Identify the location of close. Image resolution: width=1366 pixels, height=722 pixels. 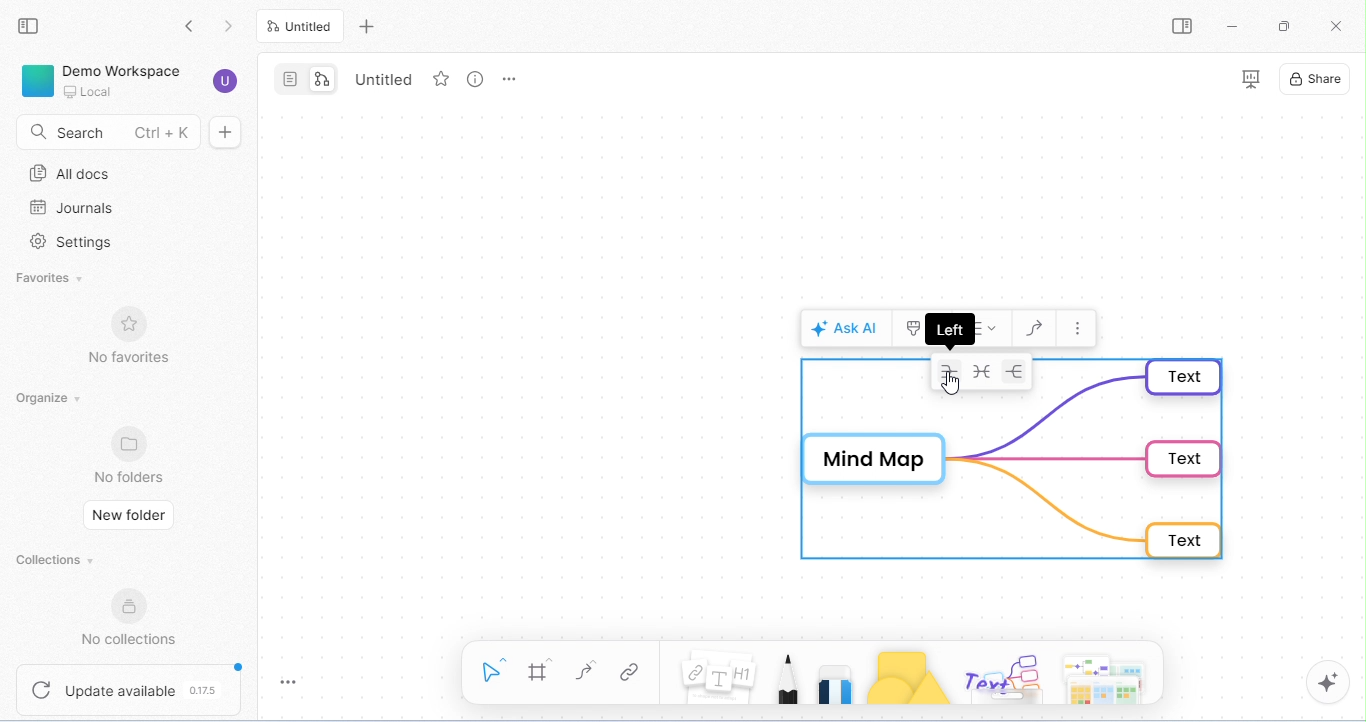
(1339, 28).